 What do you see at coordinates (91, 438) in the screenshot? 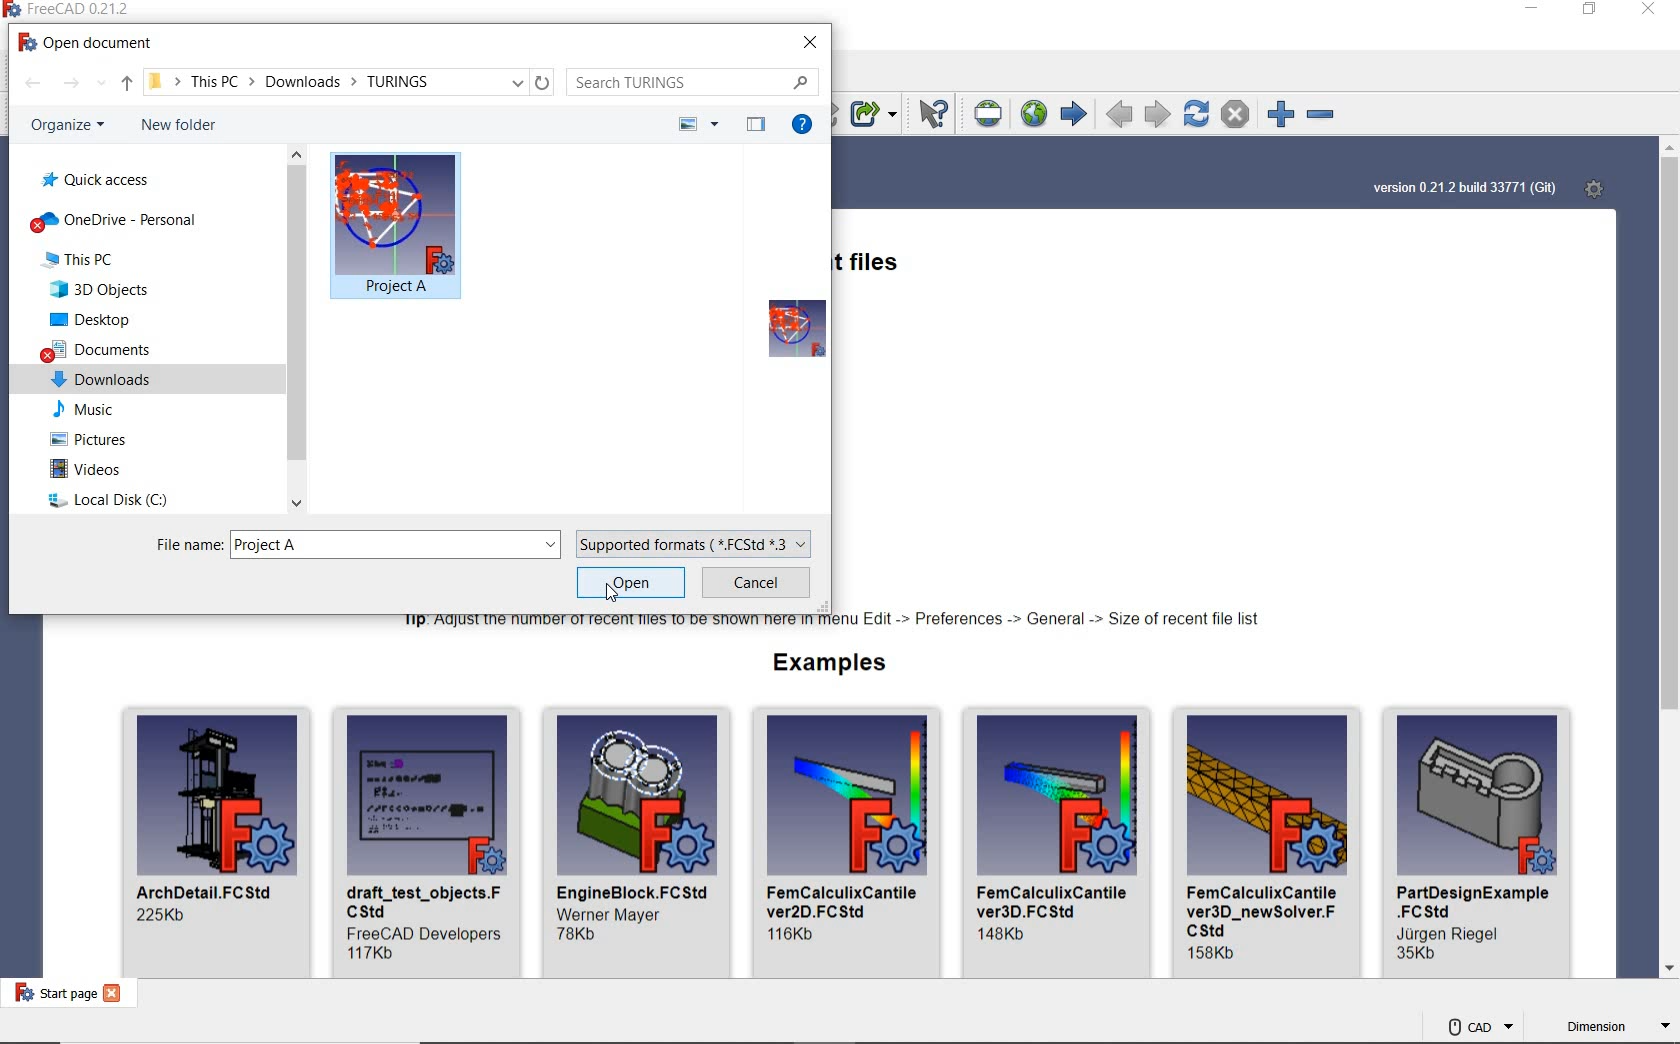
I see `pictures` at bounding box center [91, 438].